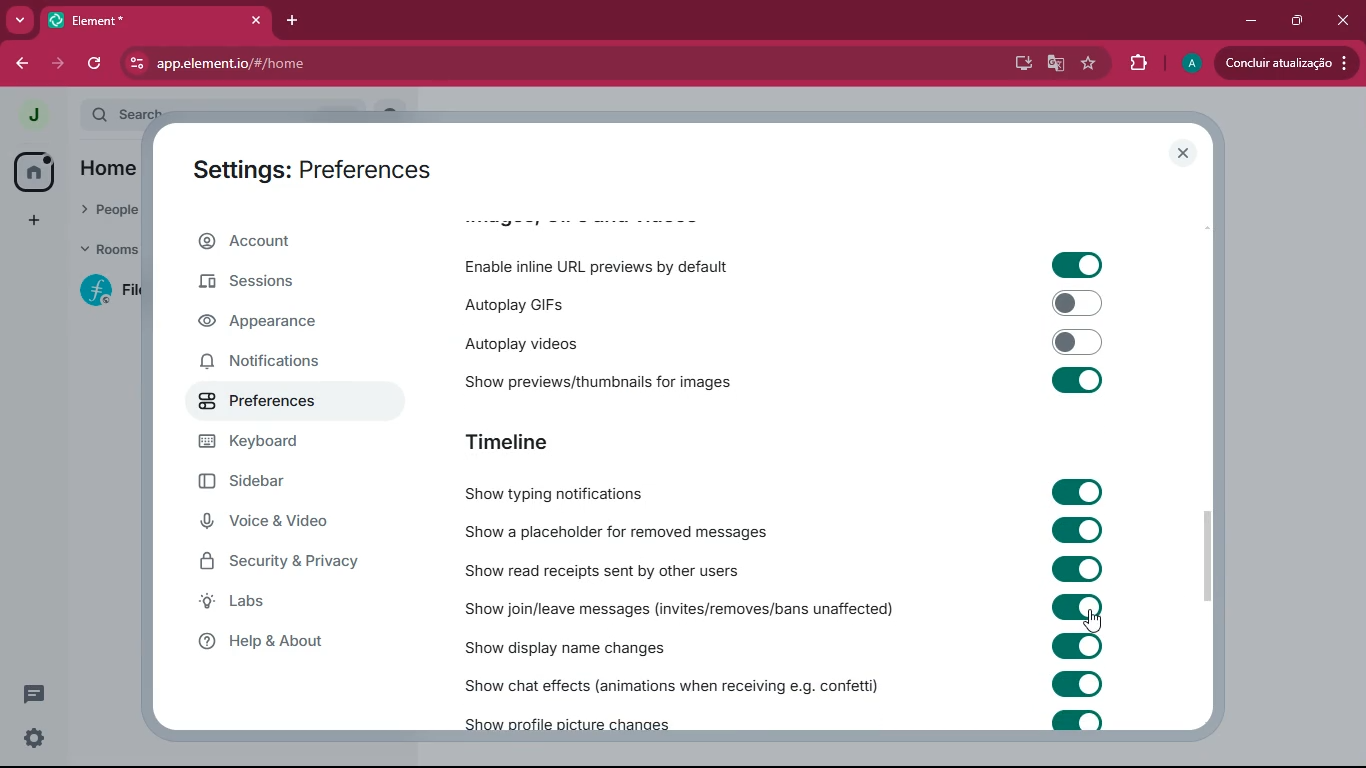  I want to click on cursor, so click(1093, 622).